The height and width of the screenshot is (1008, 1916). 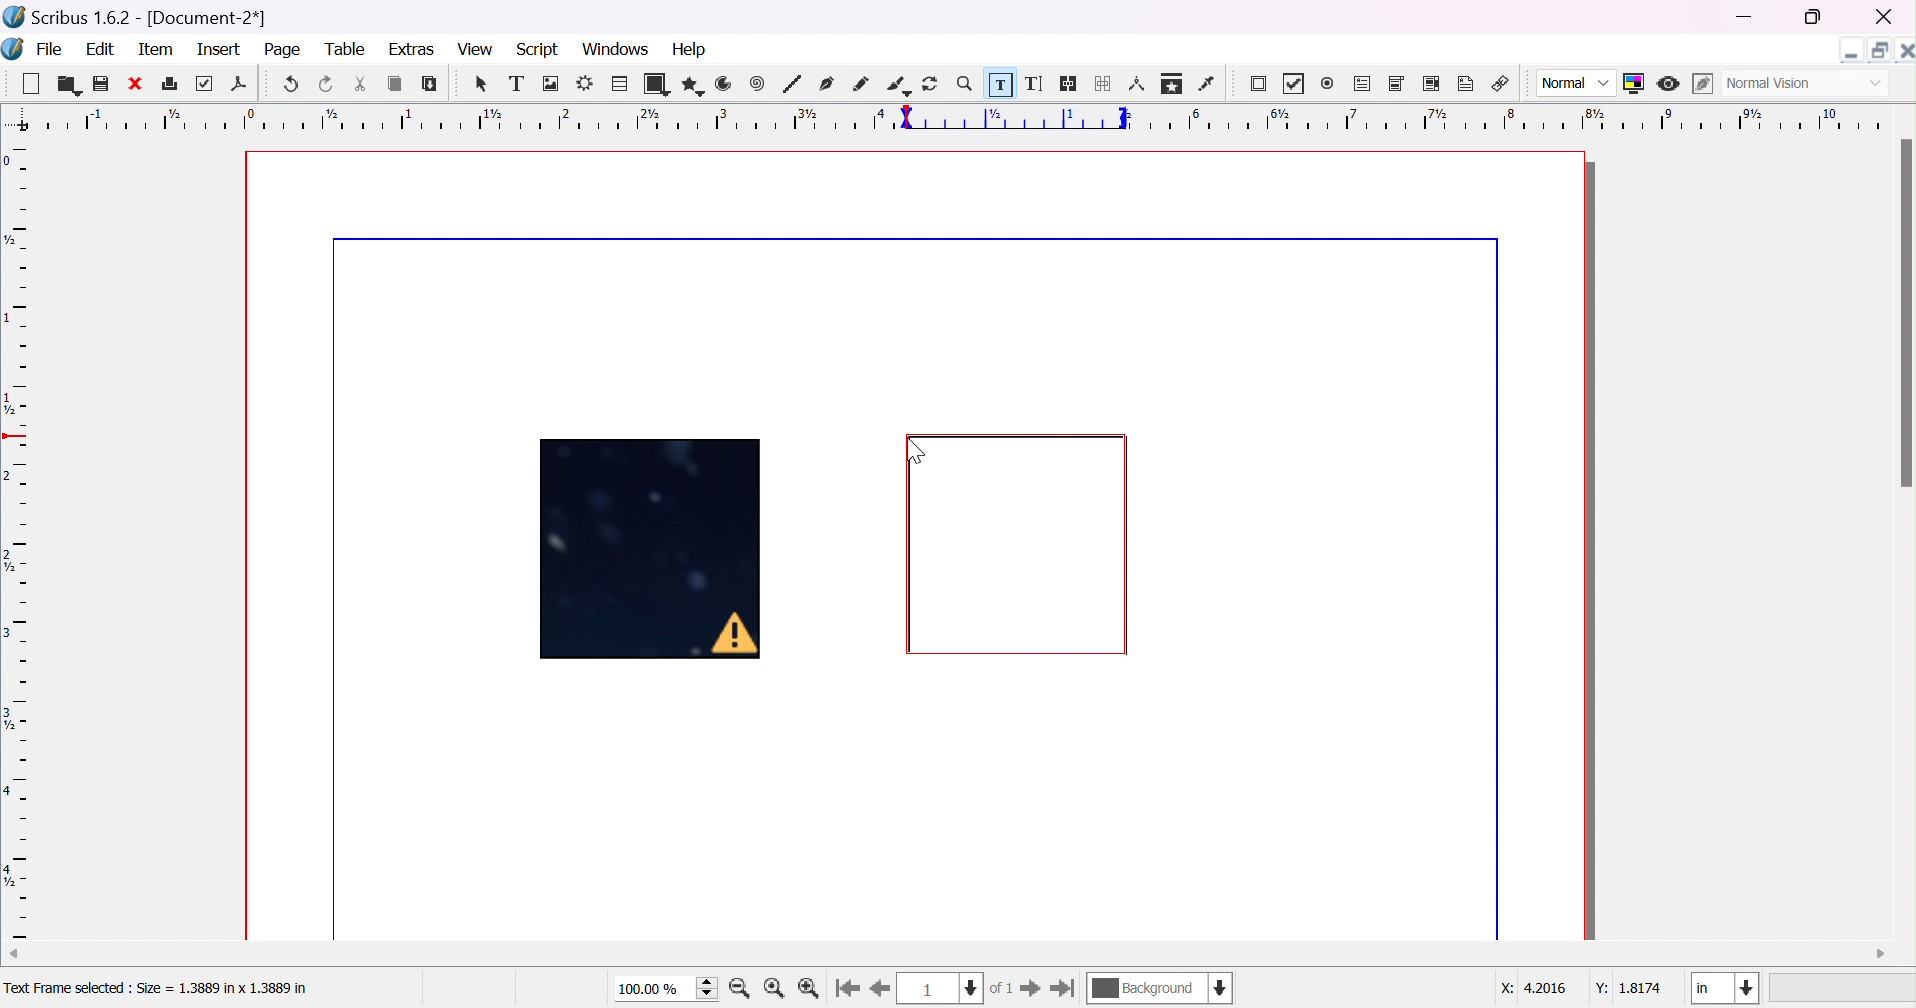 I want to click on Image, so click(x=654, y=552).